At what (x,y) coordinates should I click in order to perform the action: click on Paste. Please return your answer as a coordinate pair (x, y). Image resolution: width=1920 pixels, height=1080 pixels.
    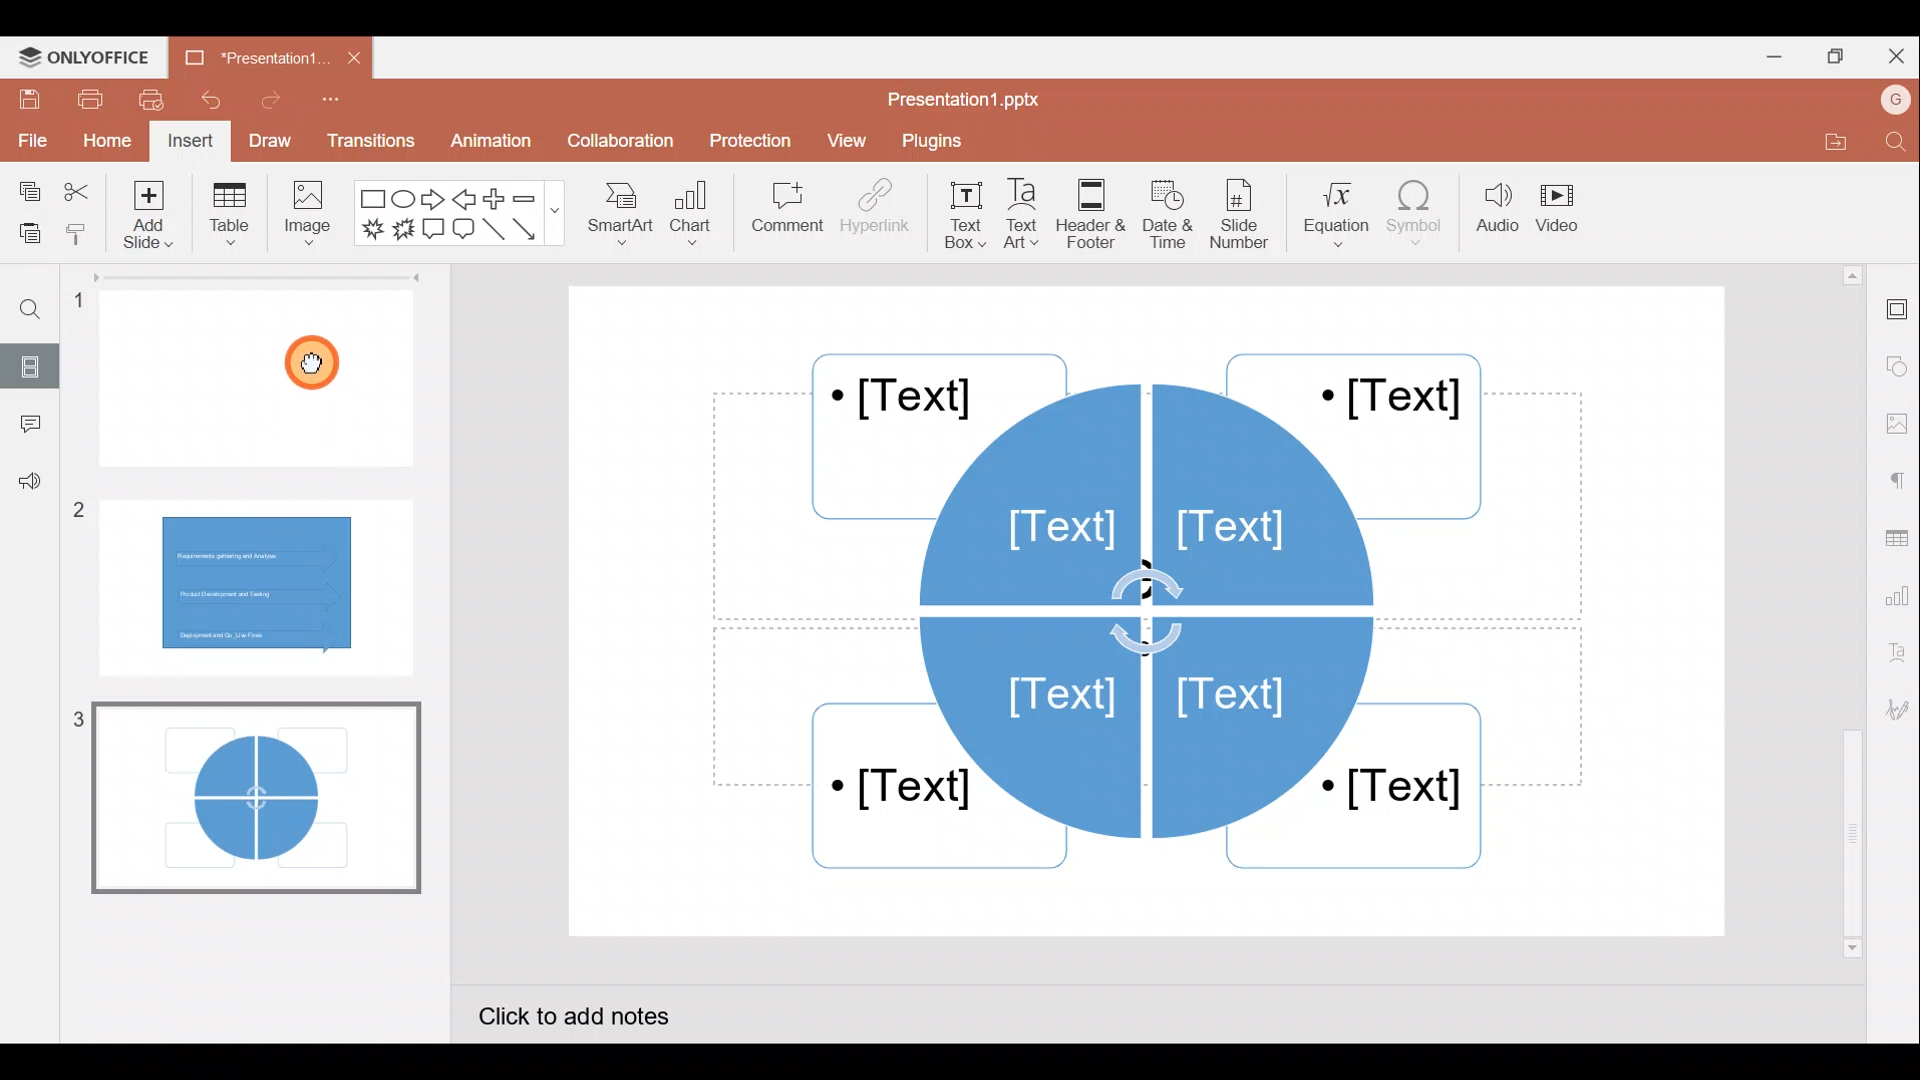
    Looking at the image, I should click on (26, 229).